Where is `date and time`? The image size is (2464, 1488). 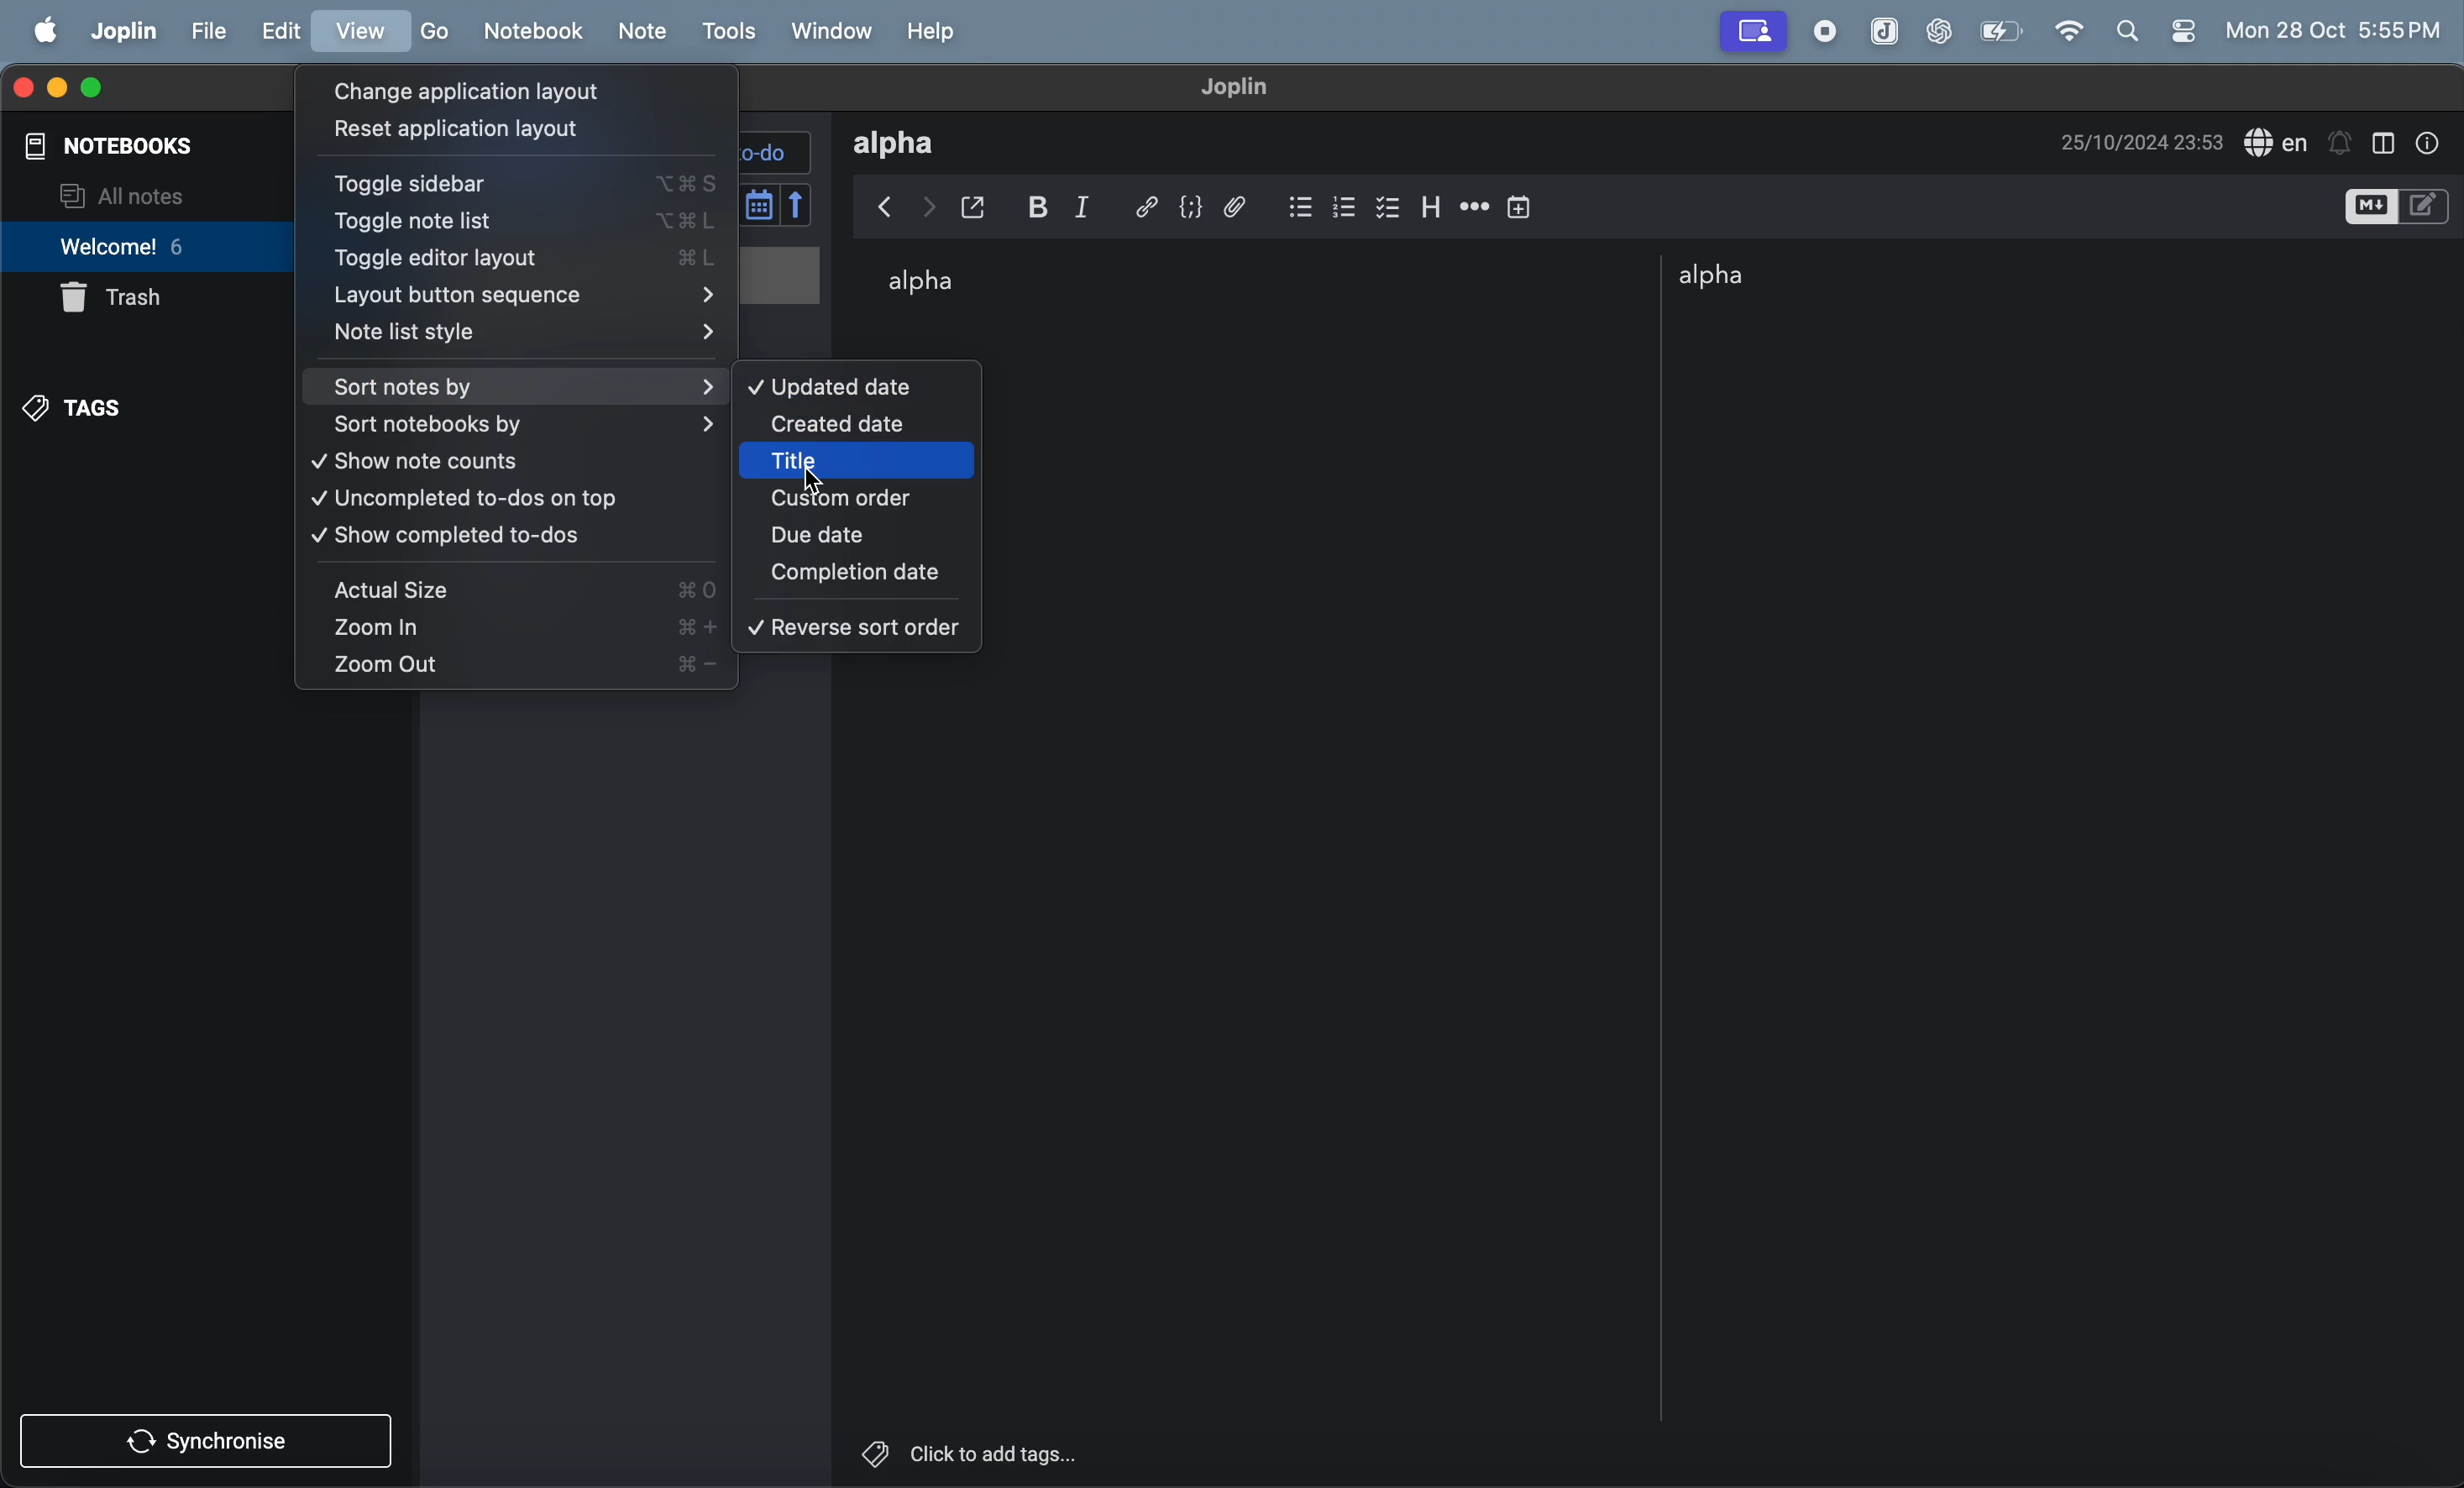 date and time is located at coordinates (2143, 140).